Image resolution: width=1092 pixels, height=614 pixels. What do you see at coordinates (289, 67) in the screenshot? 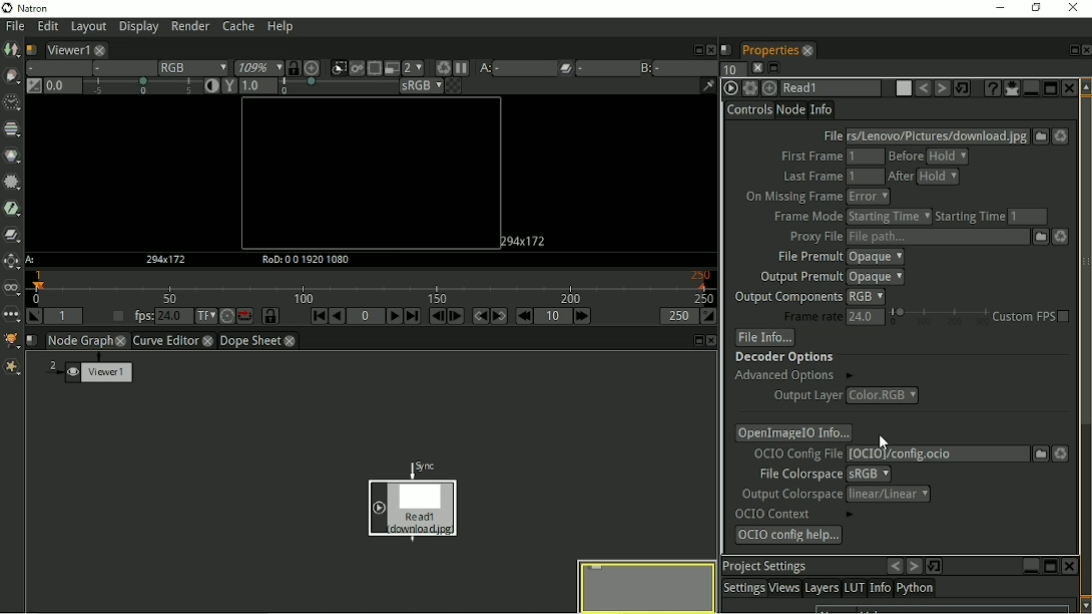
I see `Synchronize` at bounding box center [289, 67].